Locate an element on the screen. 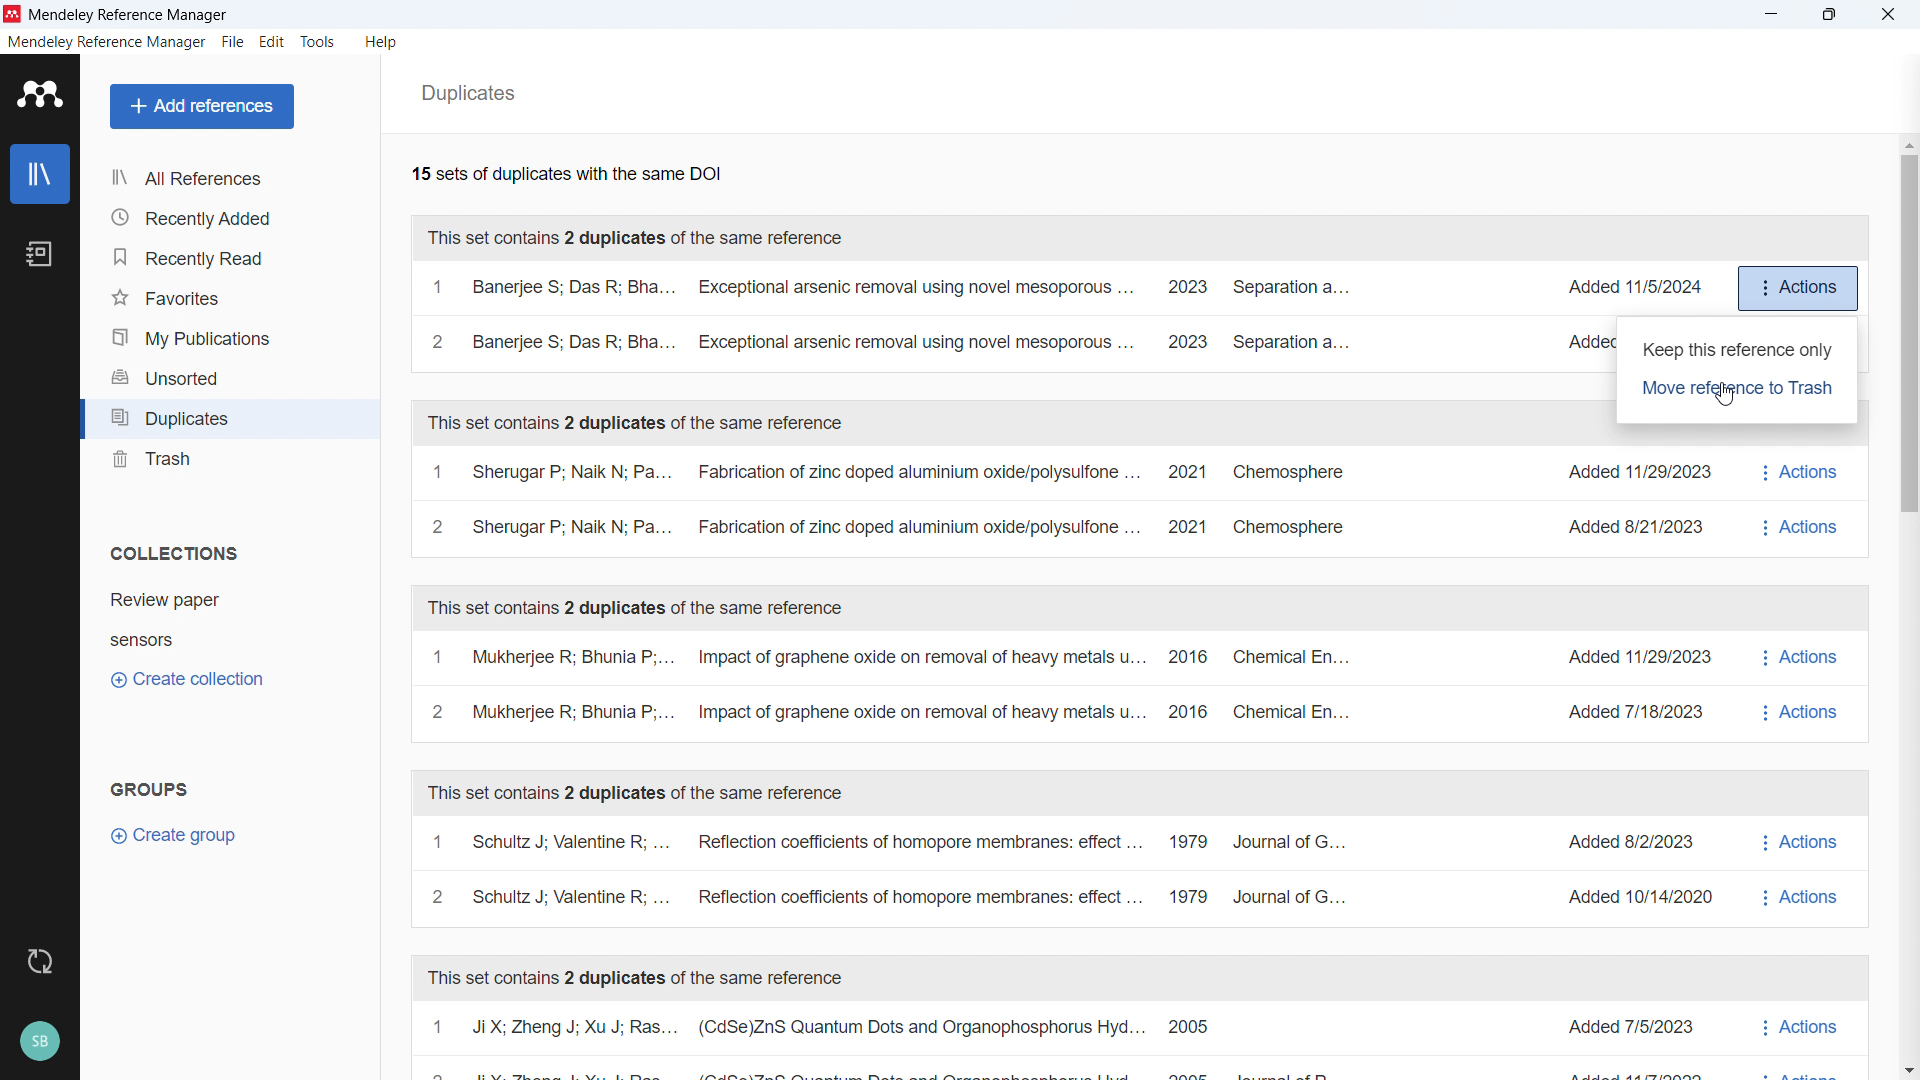 The width and height of the screenshot is (1920, 1080). Set of duplicates  is located at coordinates (891, 1041).